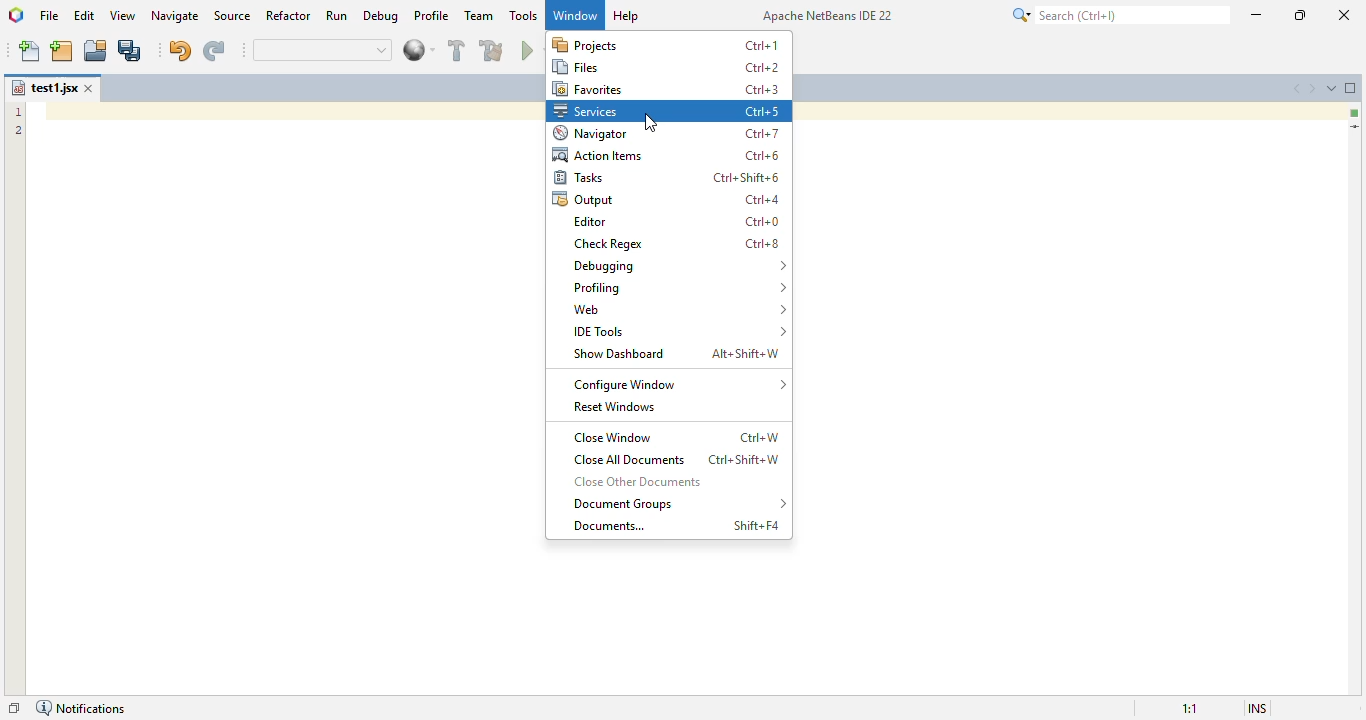 The image size is (1366, 720). Describe the element at coordinates (433, 16) in the screenshot. I see `profile` at that location.